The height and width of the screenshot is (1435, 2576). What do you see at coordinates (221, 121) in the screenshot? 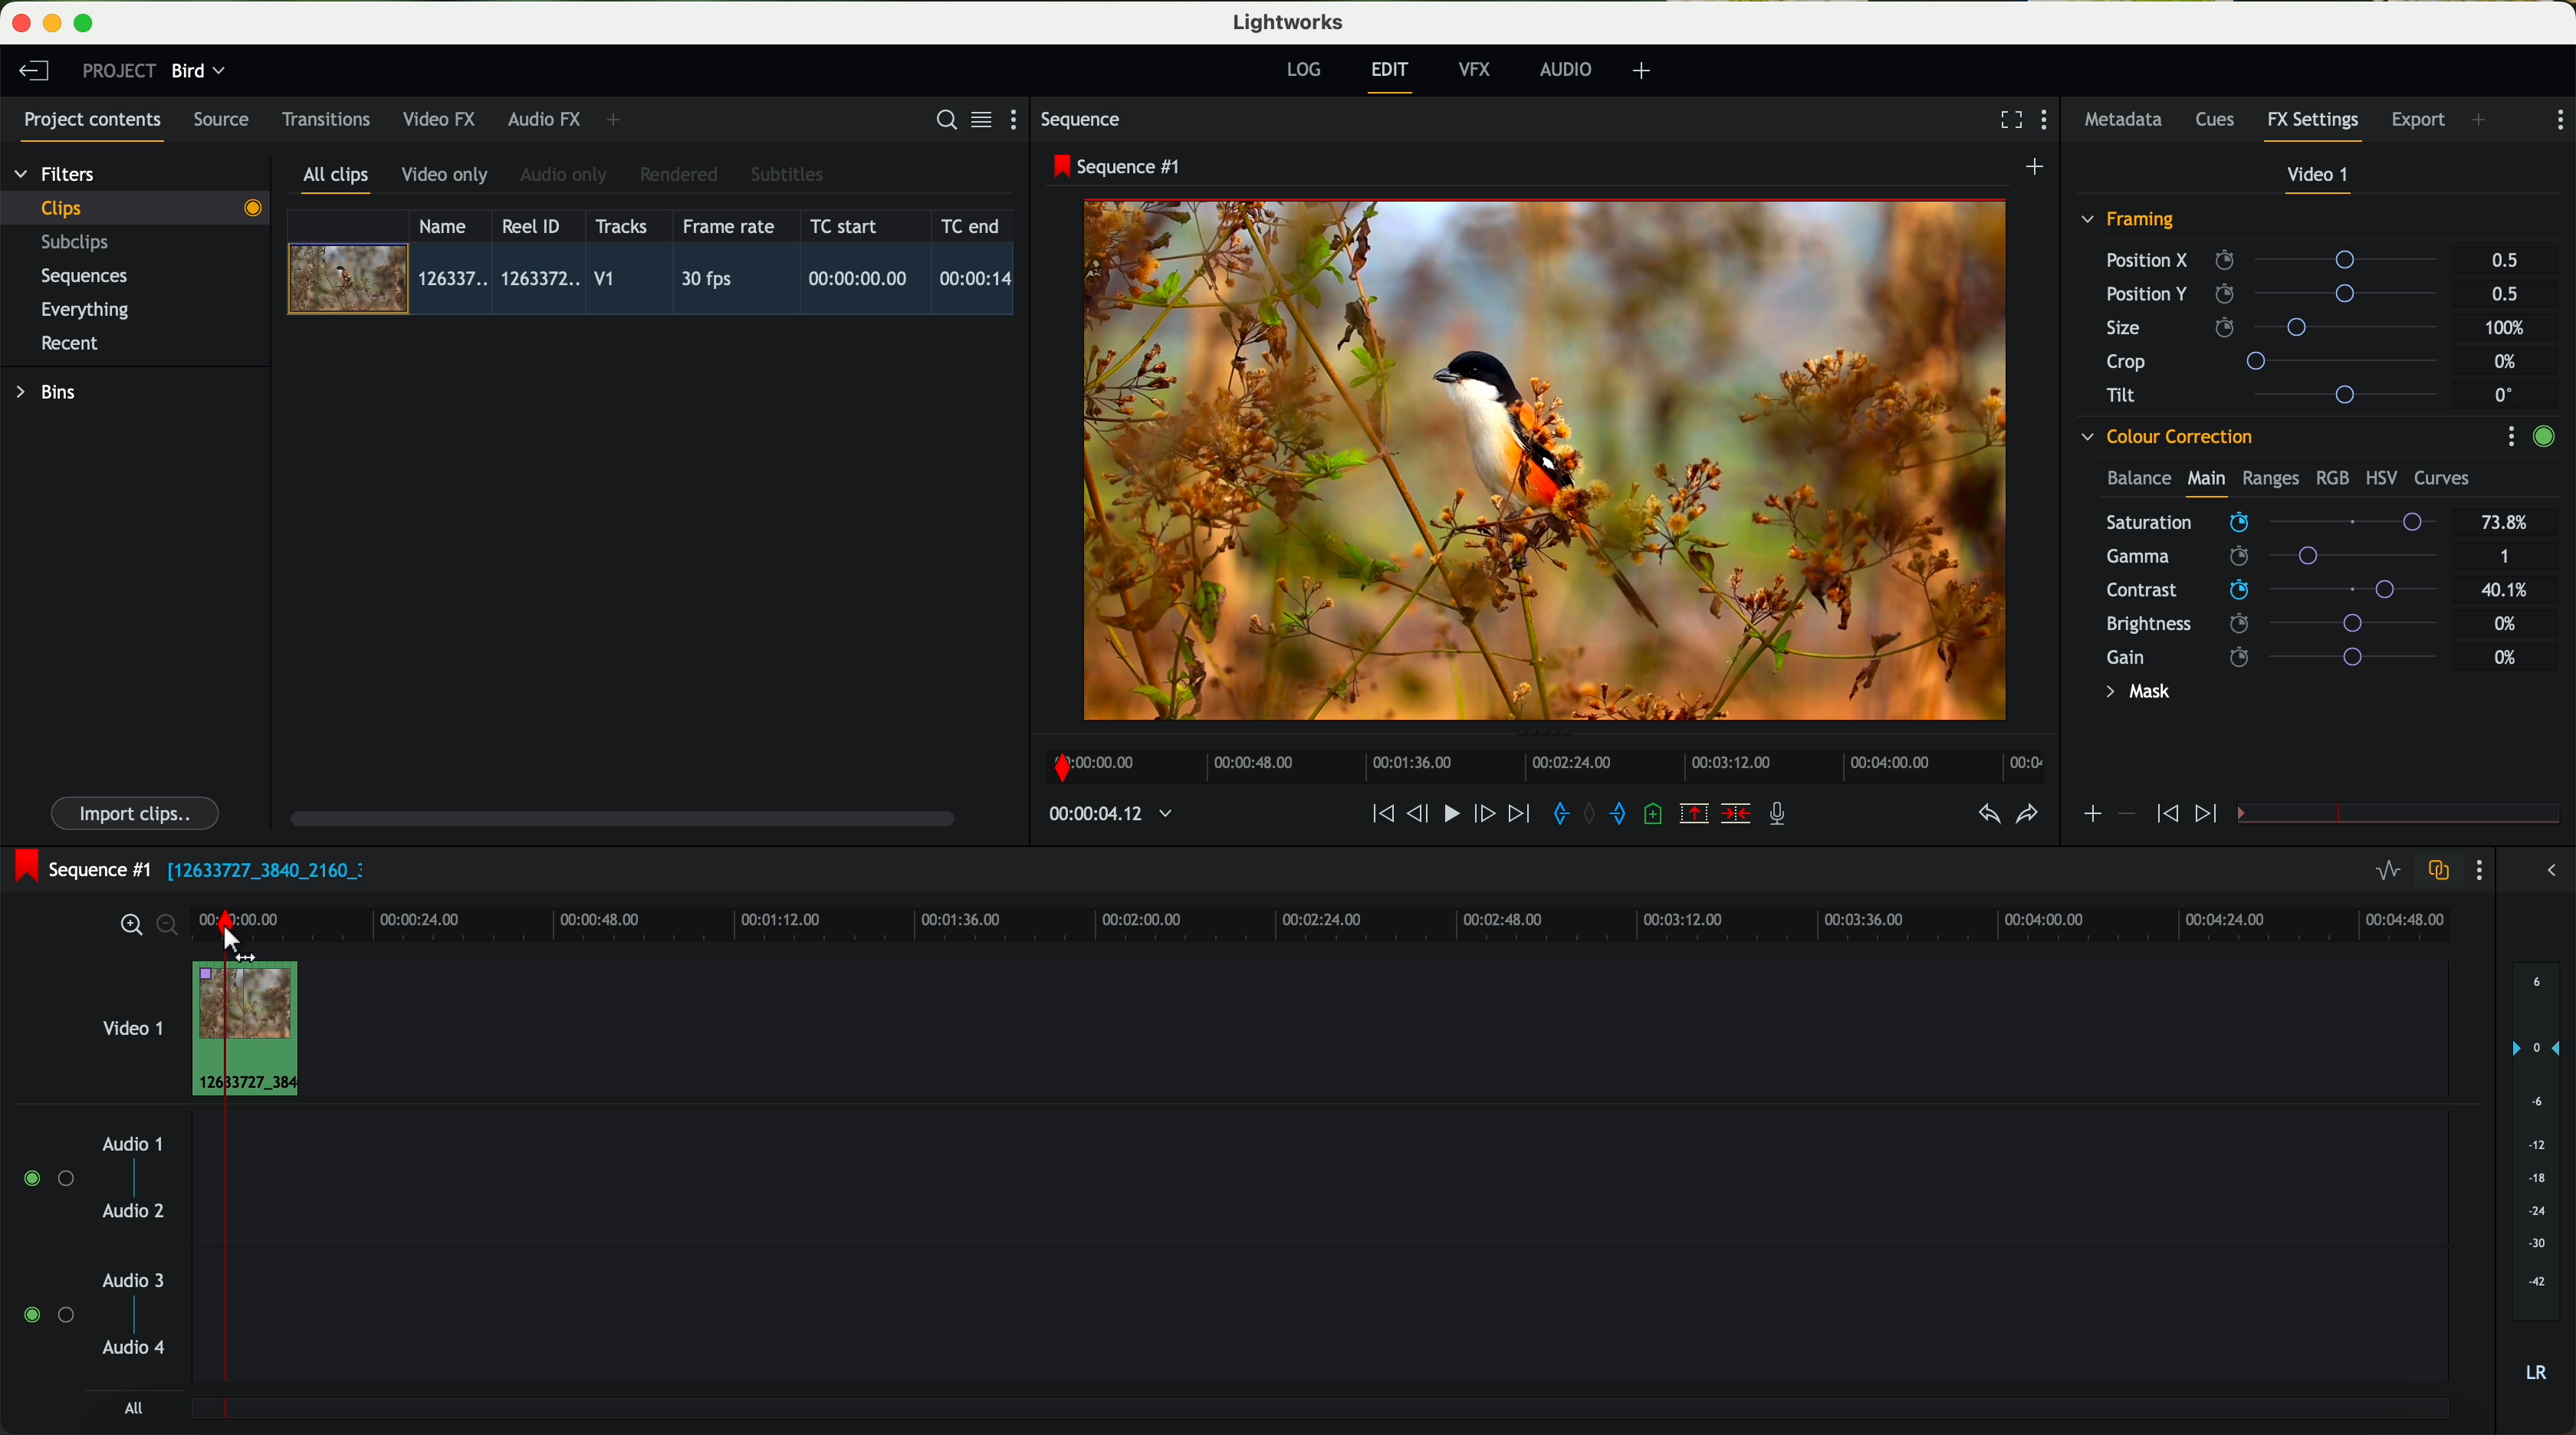
I see `source` at bounding box center [221, 121].